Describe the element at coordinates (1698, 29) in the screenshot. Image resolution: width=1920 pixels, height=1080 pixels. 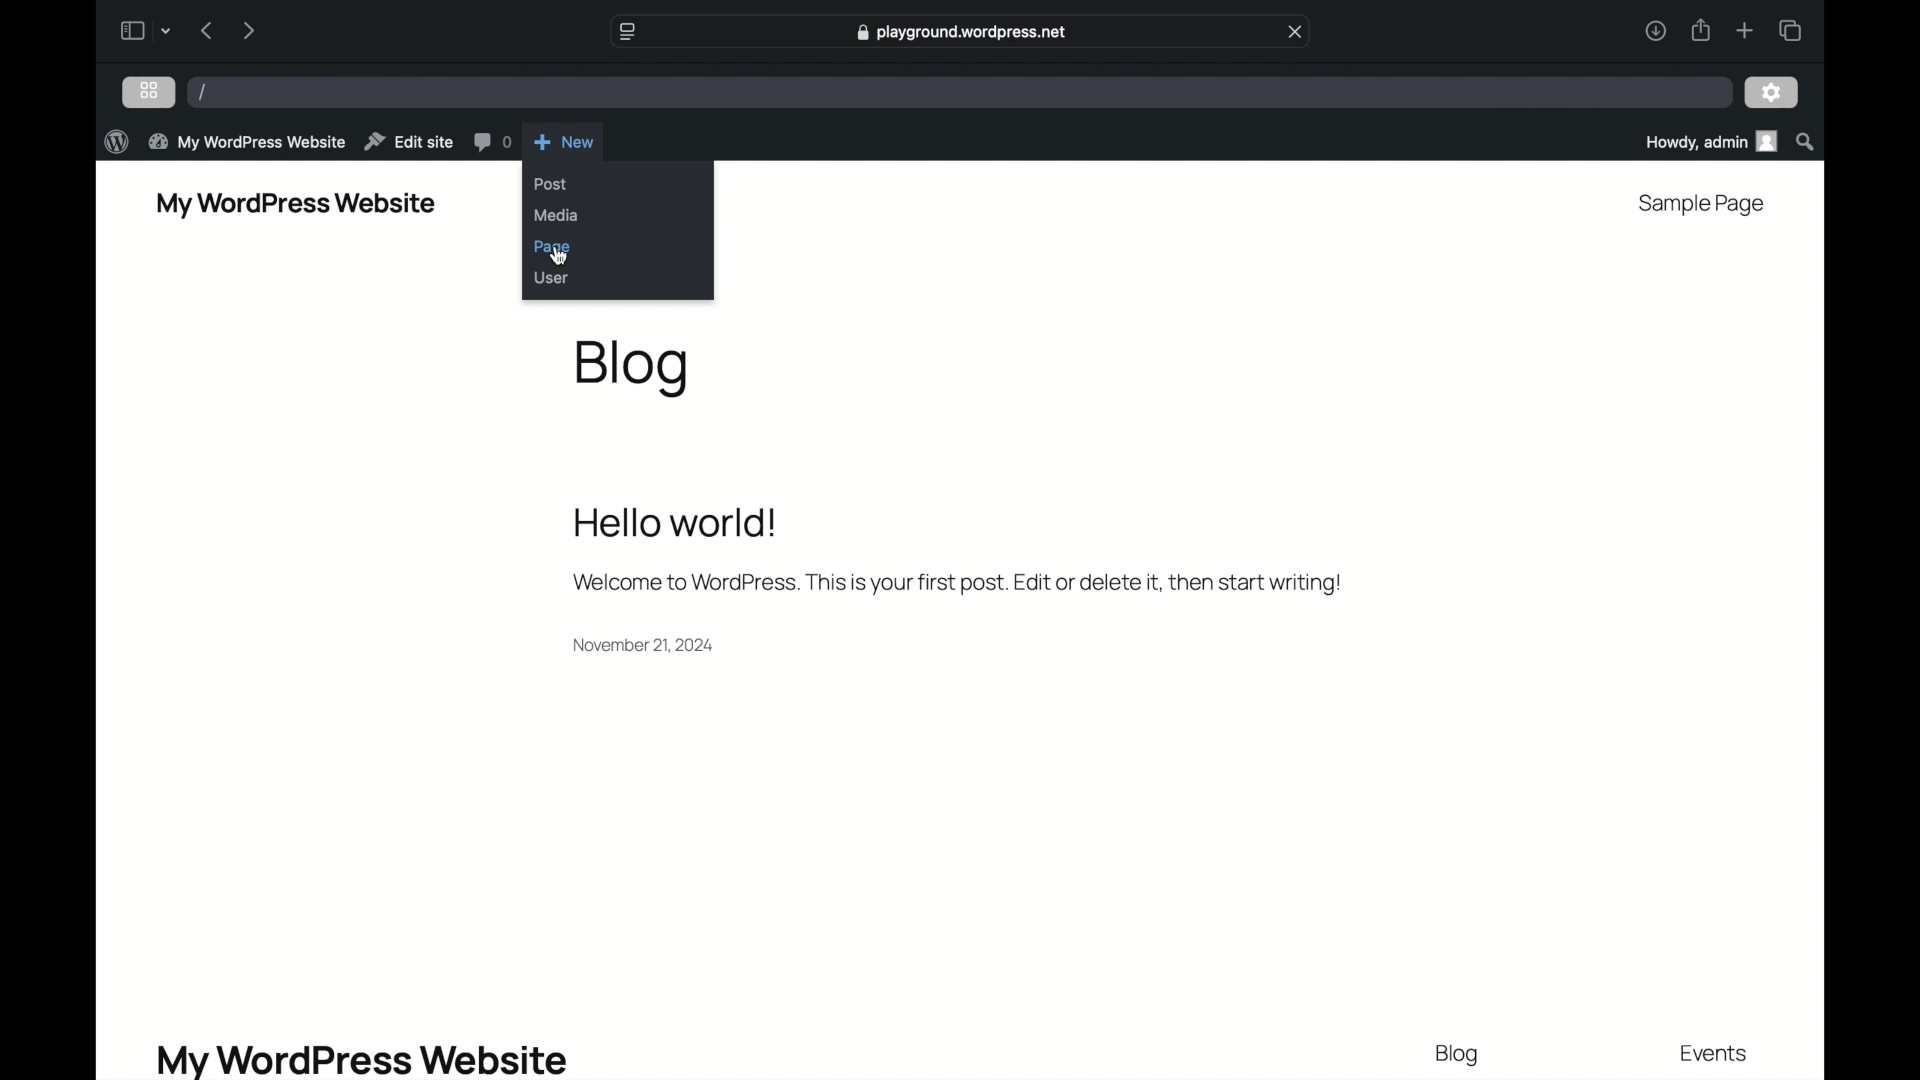
I see `share` at that location.